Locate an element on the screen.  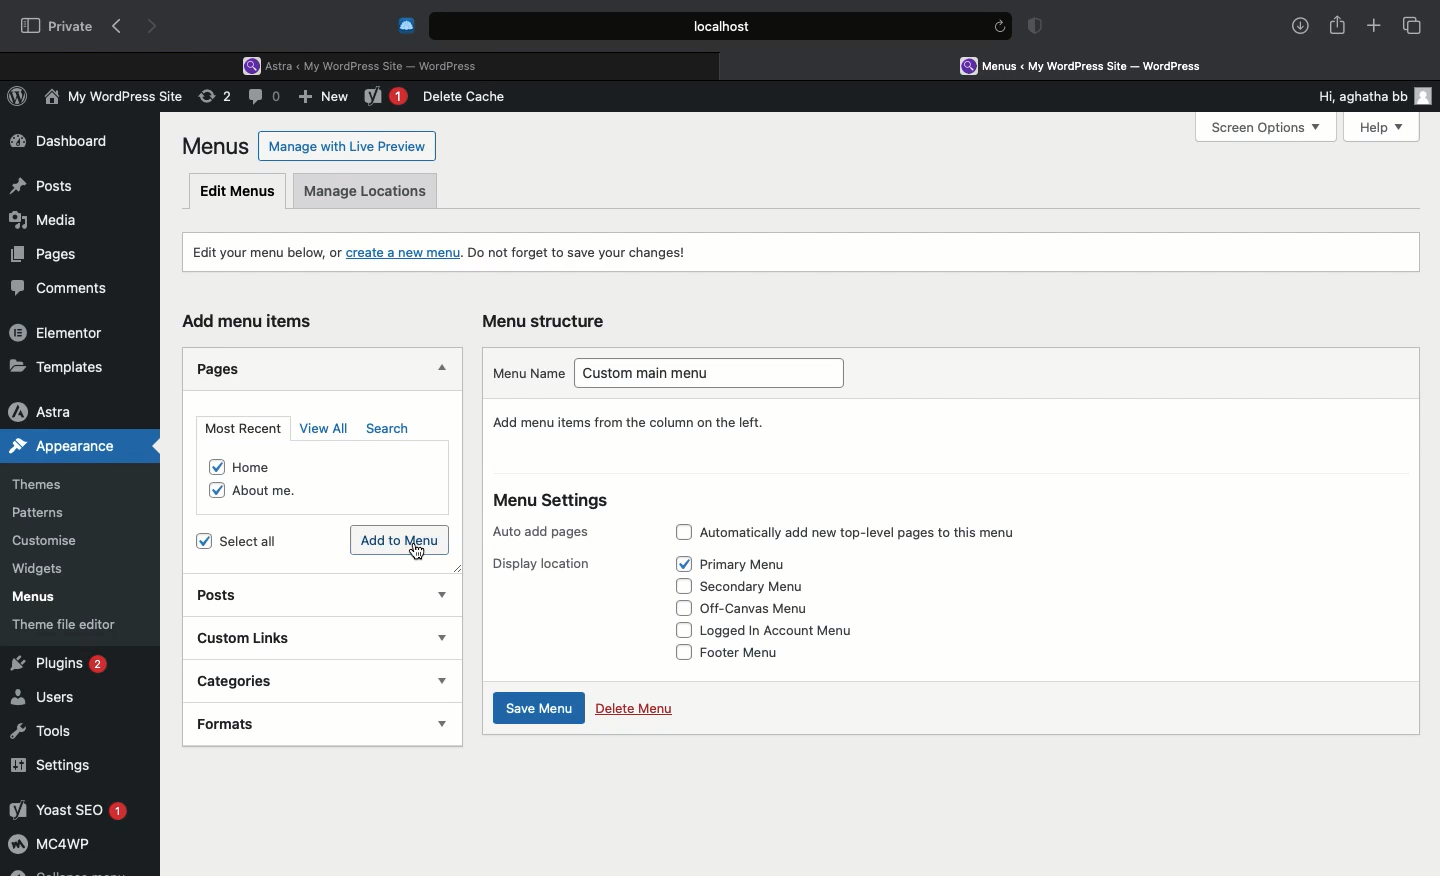
Templates is located at coordinates (58, 366).